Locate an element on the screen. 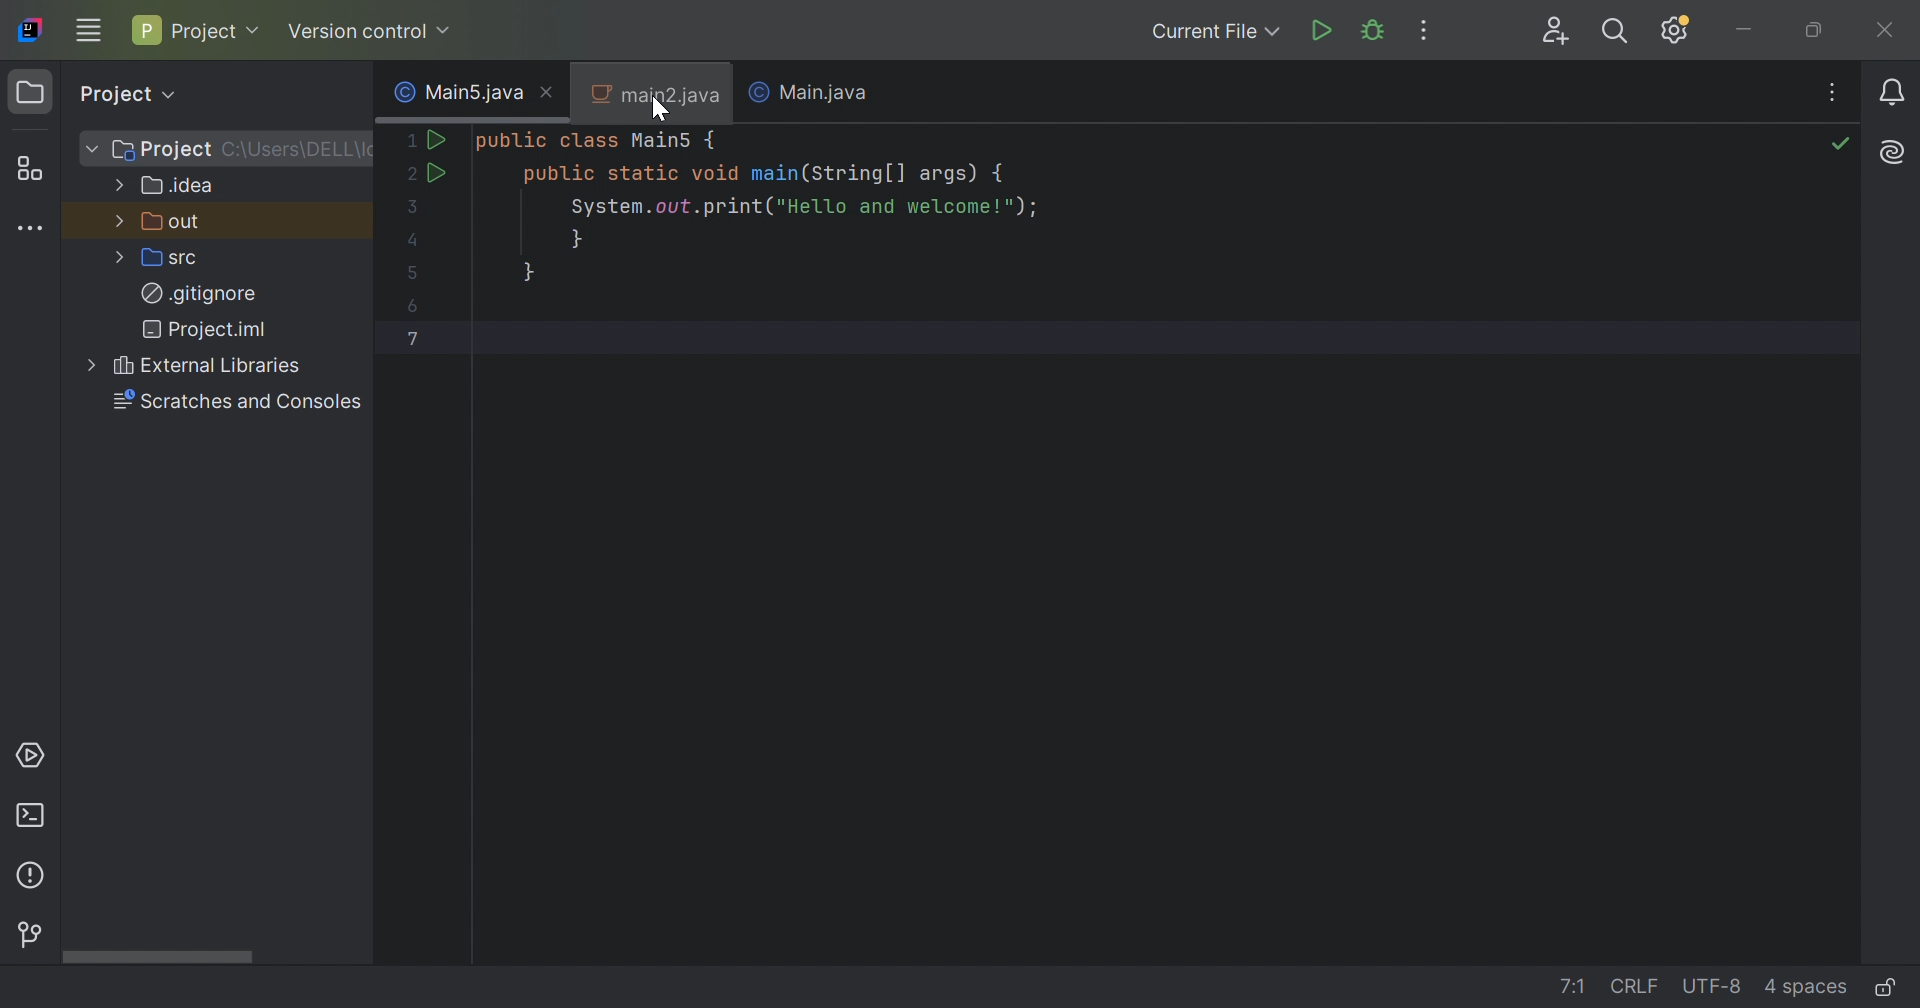 Image resolution: width=1920 pixels, height=1008 pixels. cursor on main2.java is located at coordinates (661, 109).